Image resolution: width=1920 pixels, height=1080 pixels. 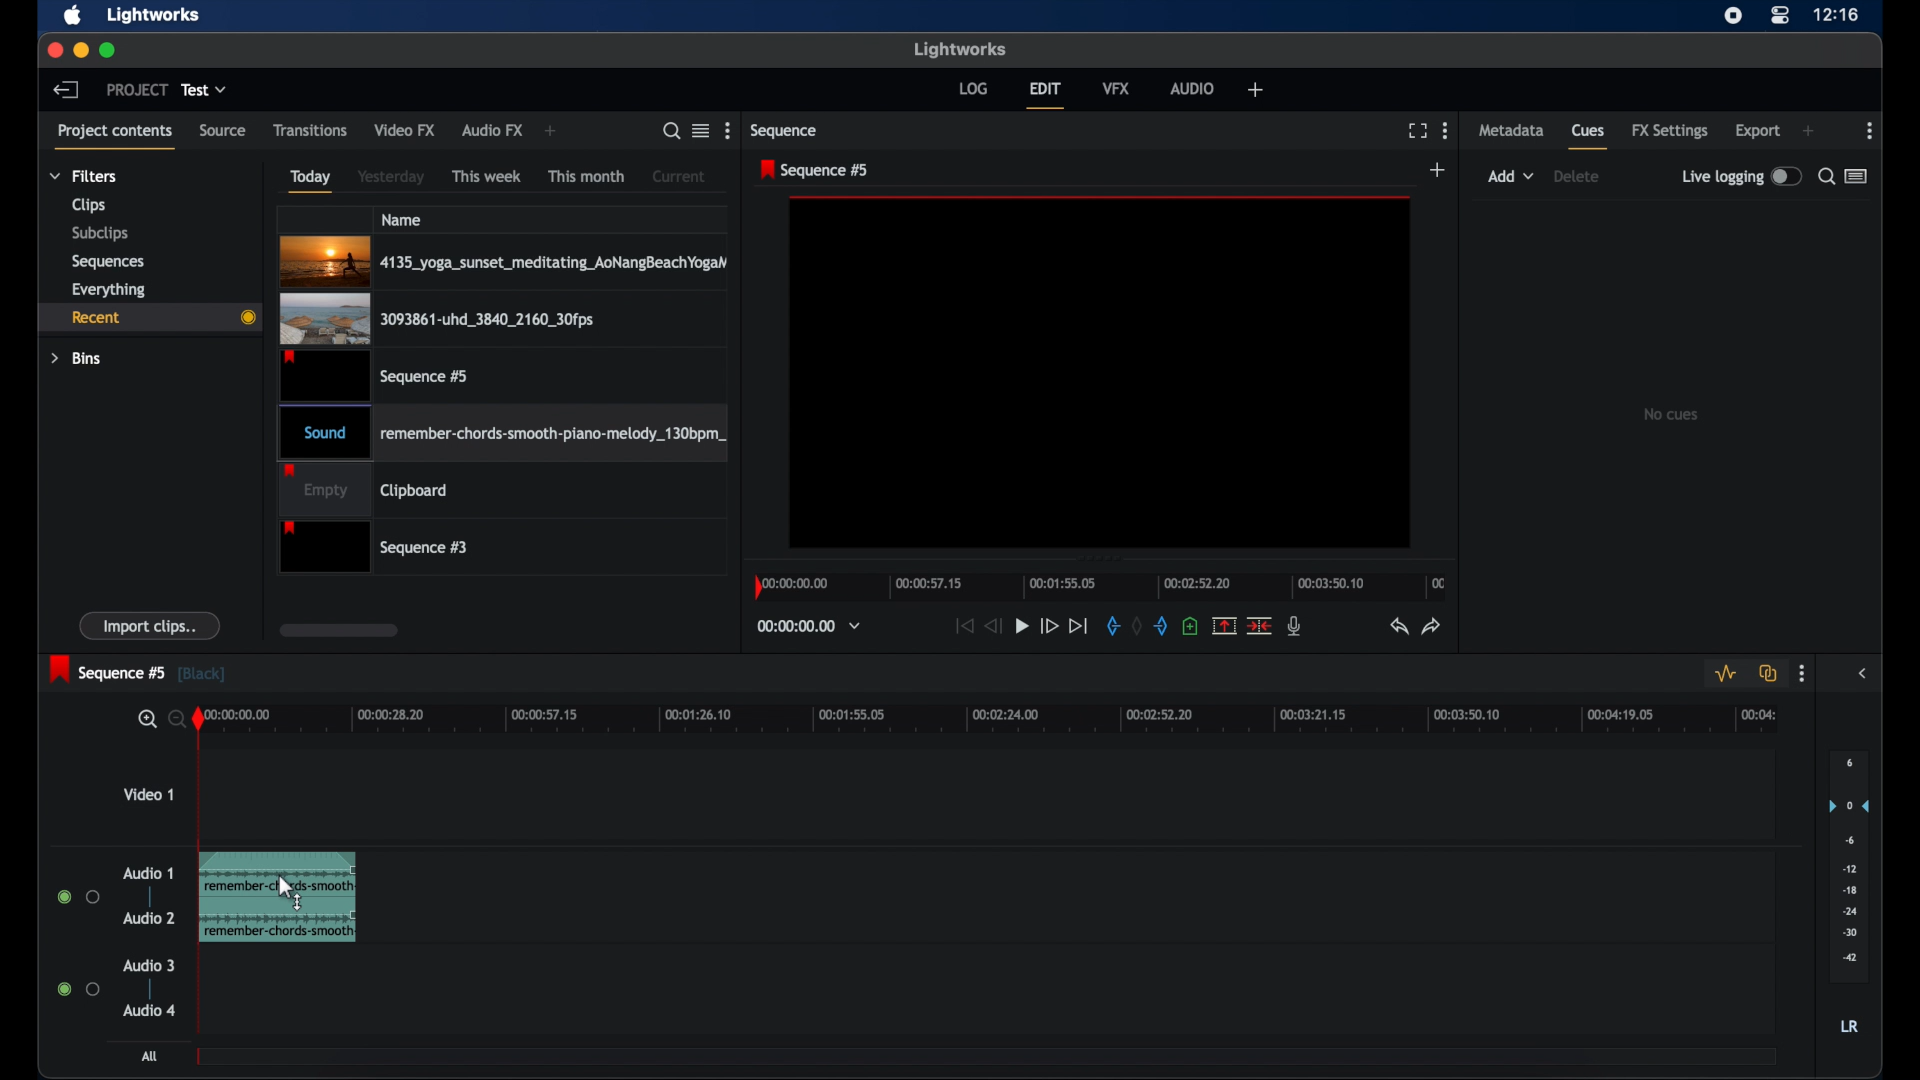 I want to click on sequence, so click(x=787, y=131).